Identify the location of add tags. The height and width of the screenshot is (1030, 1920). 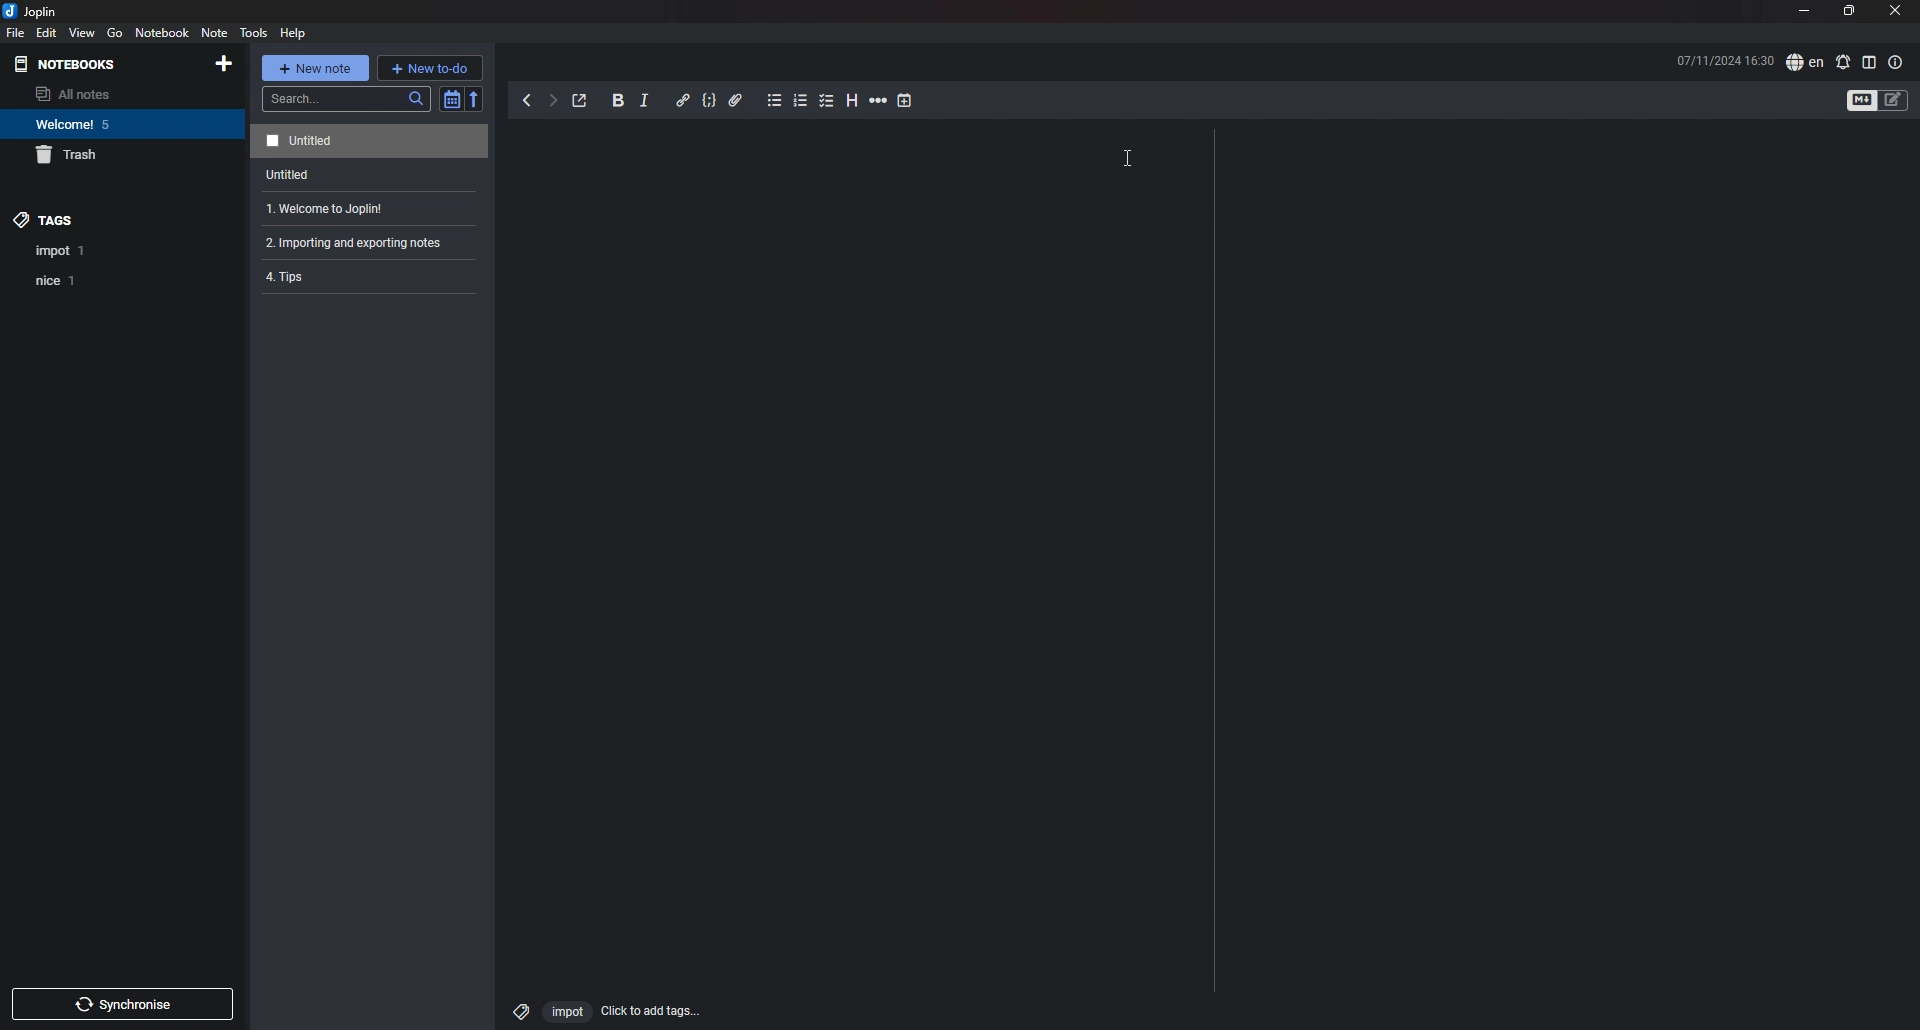
(651, 1011).